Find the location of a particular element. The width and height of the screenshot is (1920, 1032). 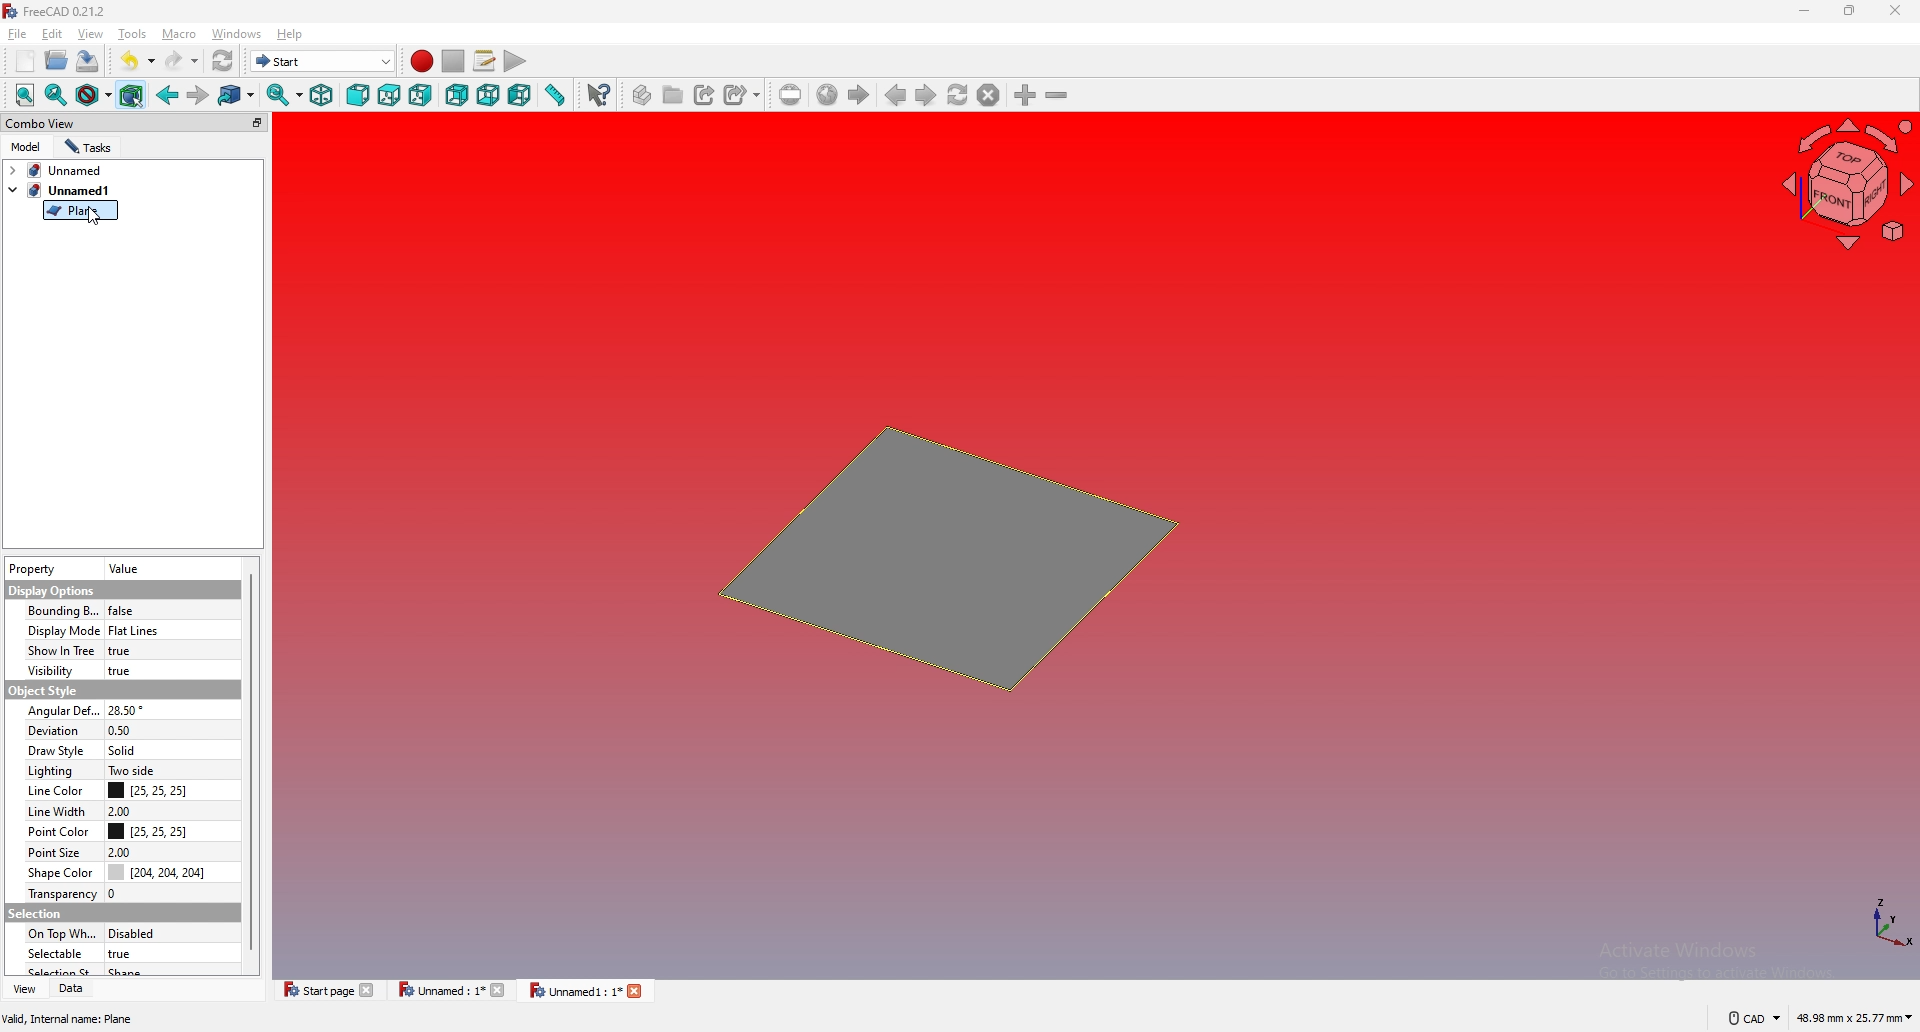

on top when selected is located at coordinates (62, 934).